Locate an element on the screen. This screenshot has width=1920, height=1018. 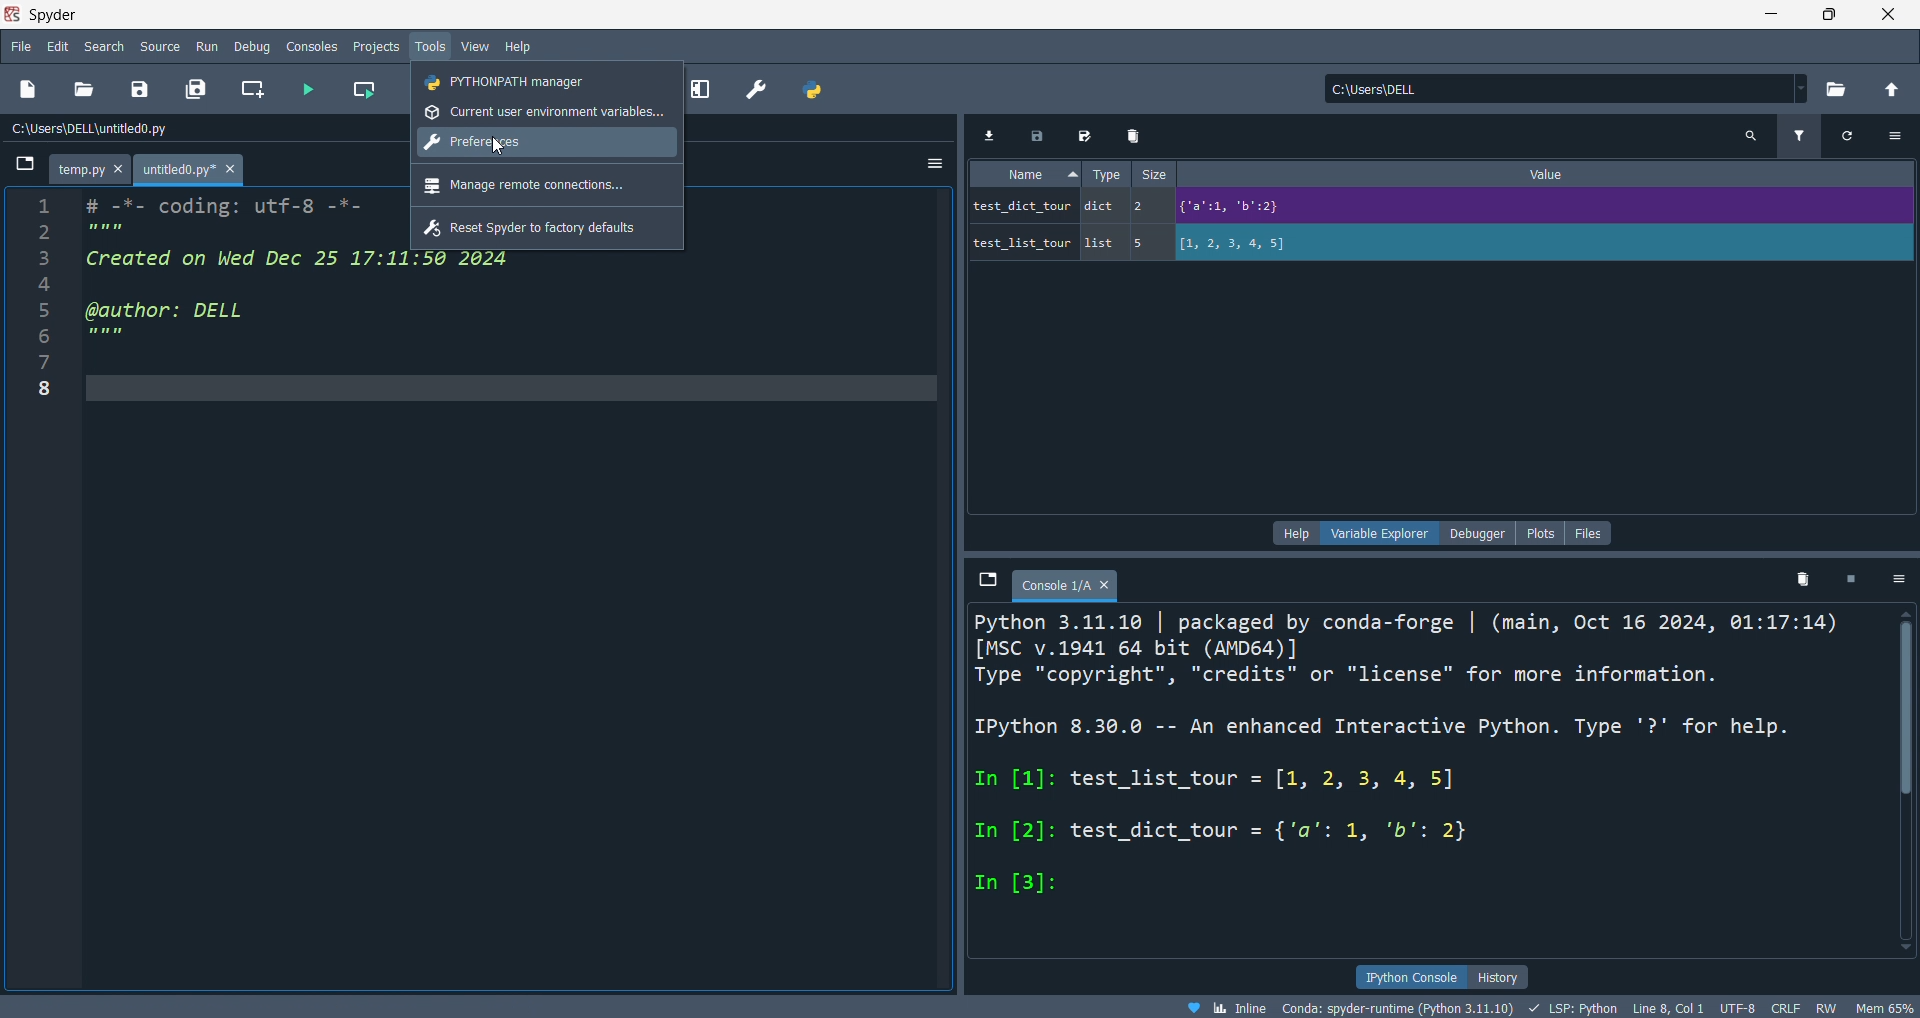
delete variables is located at coordinates (1136, 137).